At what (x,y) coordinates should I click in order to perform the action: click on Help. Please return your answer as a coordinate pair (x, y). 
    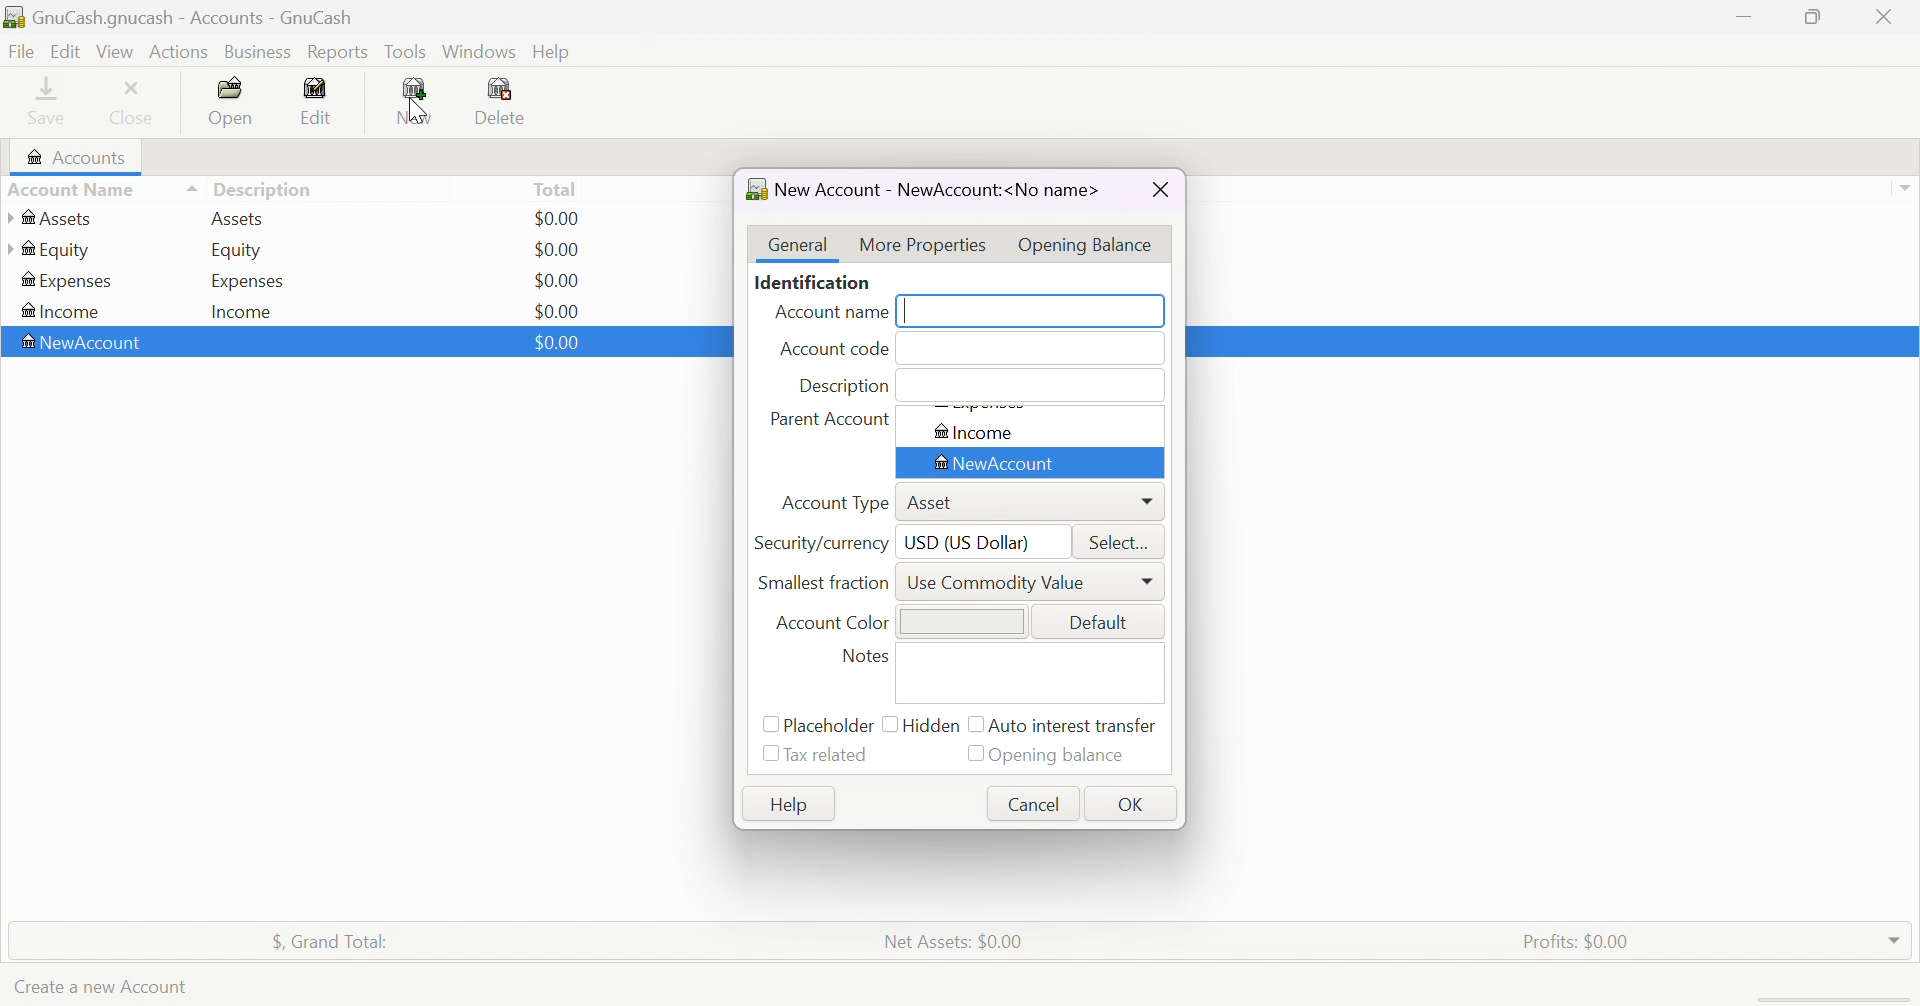
    Looking at the image, I should click on (791, 803).